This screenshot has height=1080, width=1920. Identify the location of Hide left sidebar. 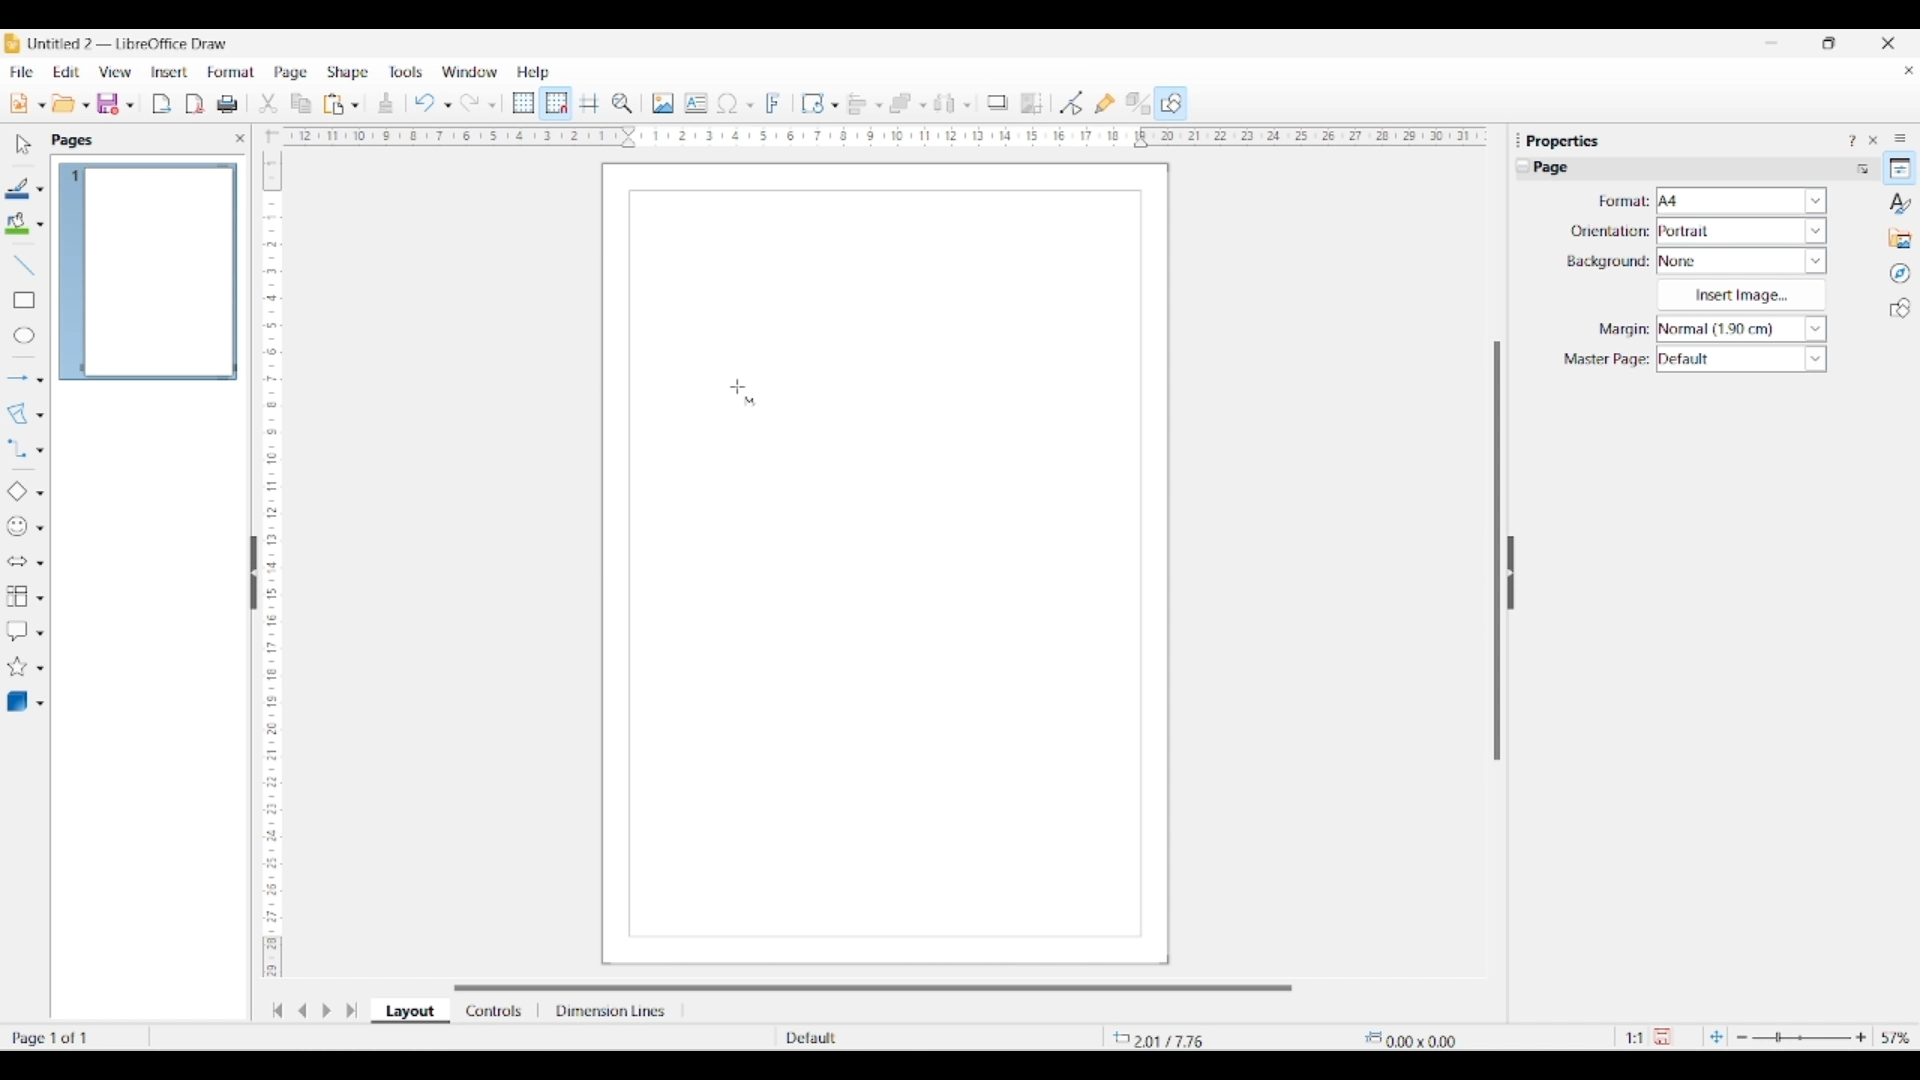
(254, 573).